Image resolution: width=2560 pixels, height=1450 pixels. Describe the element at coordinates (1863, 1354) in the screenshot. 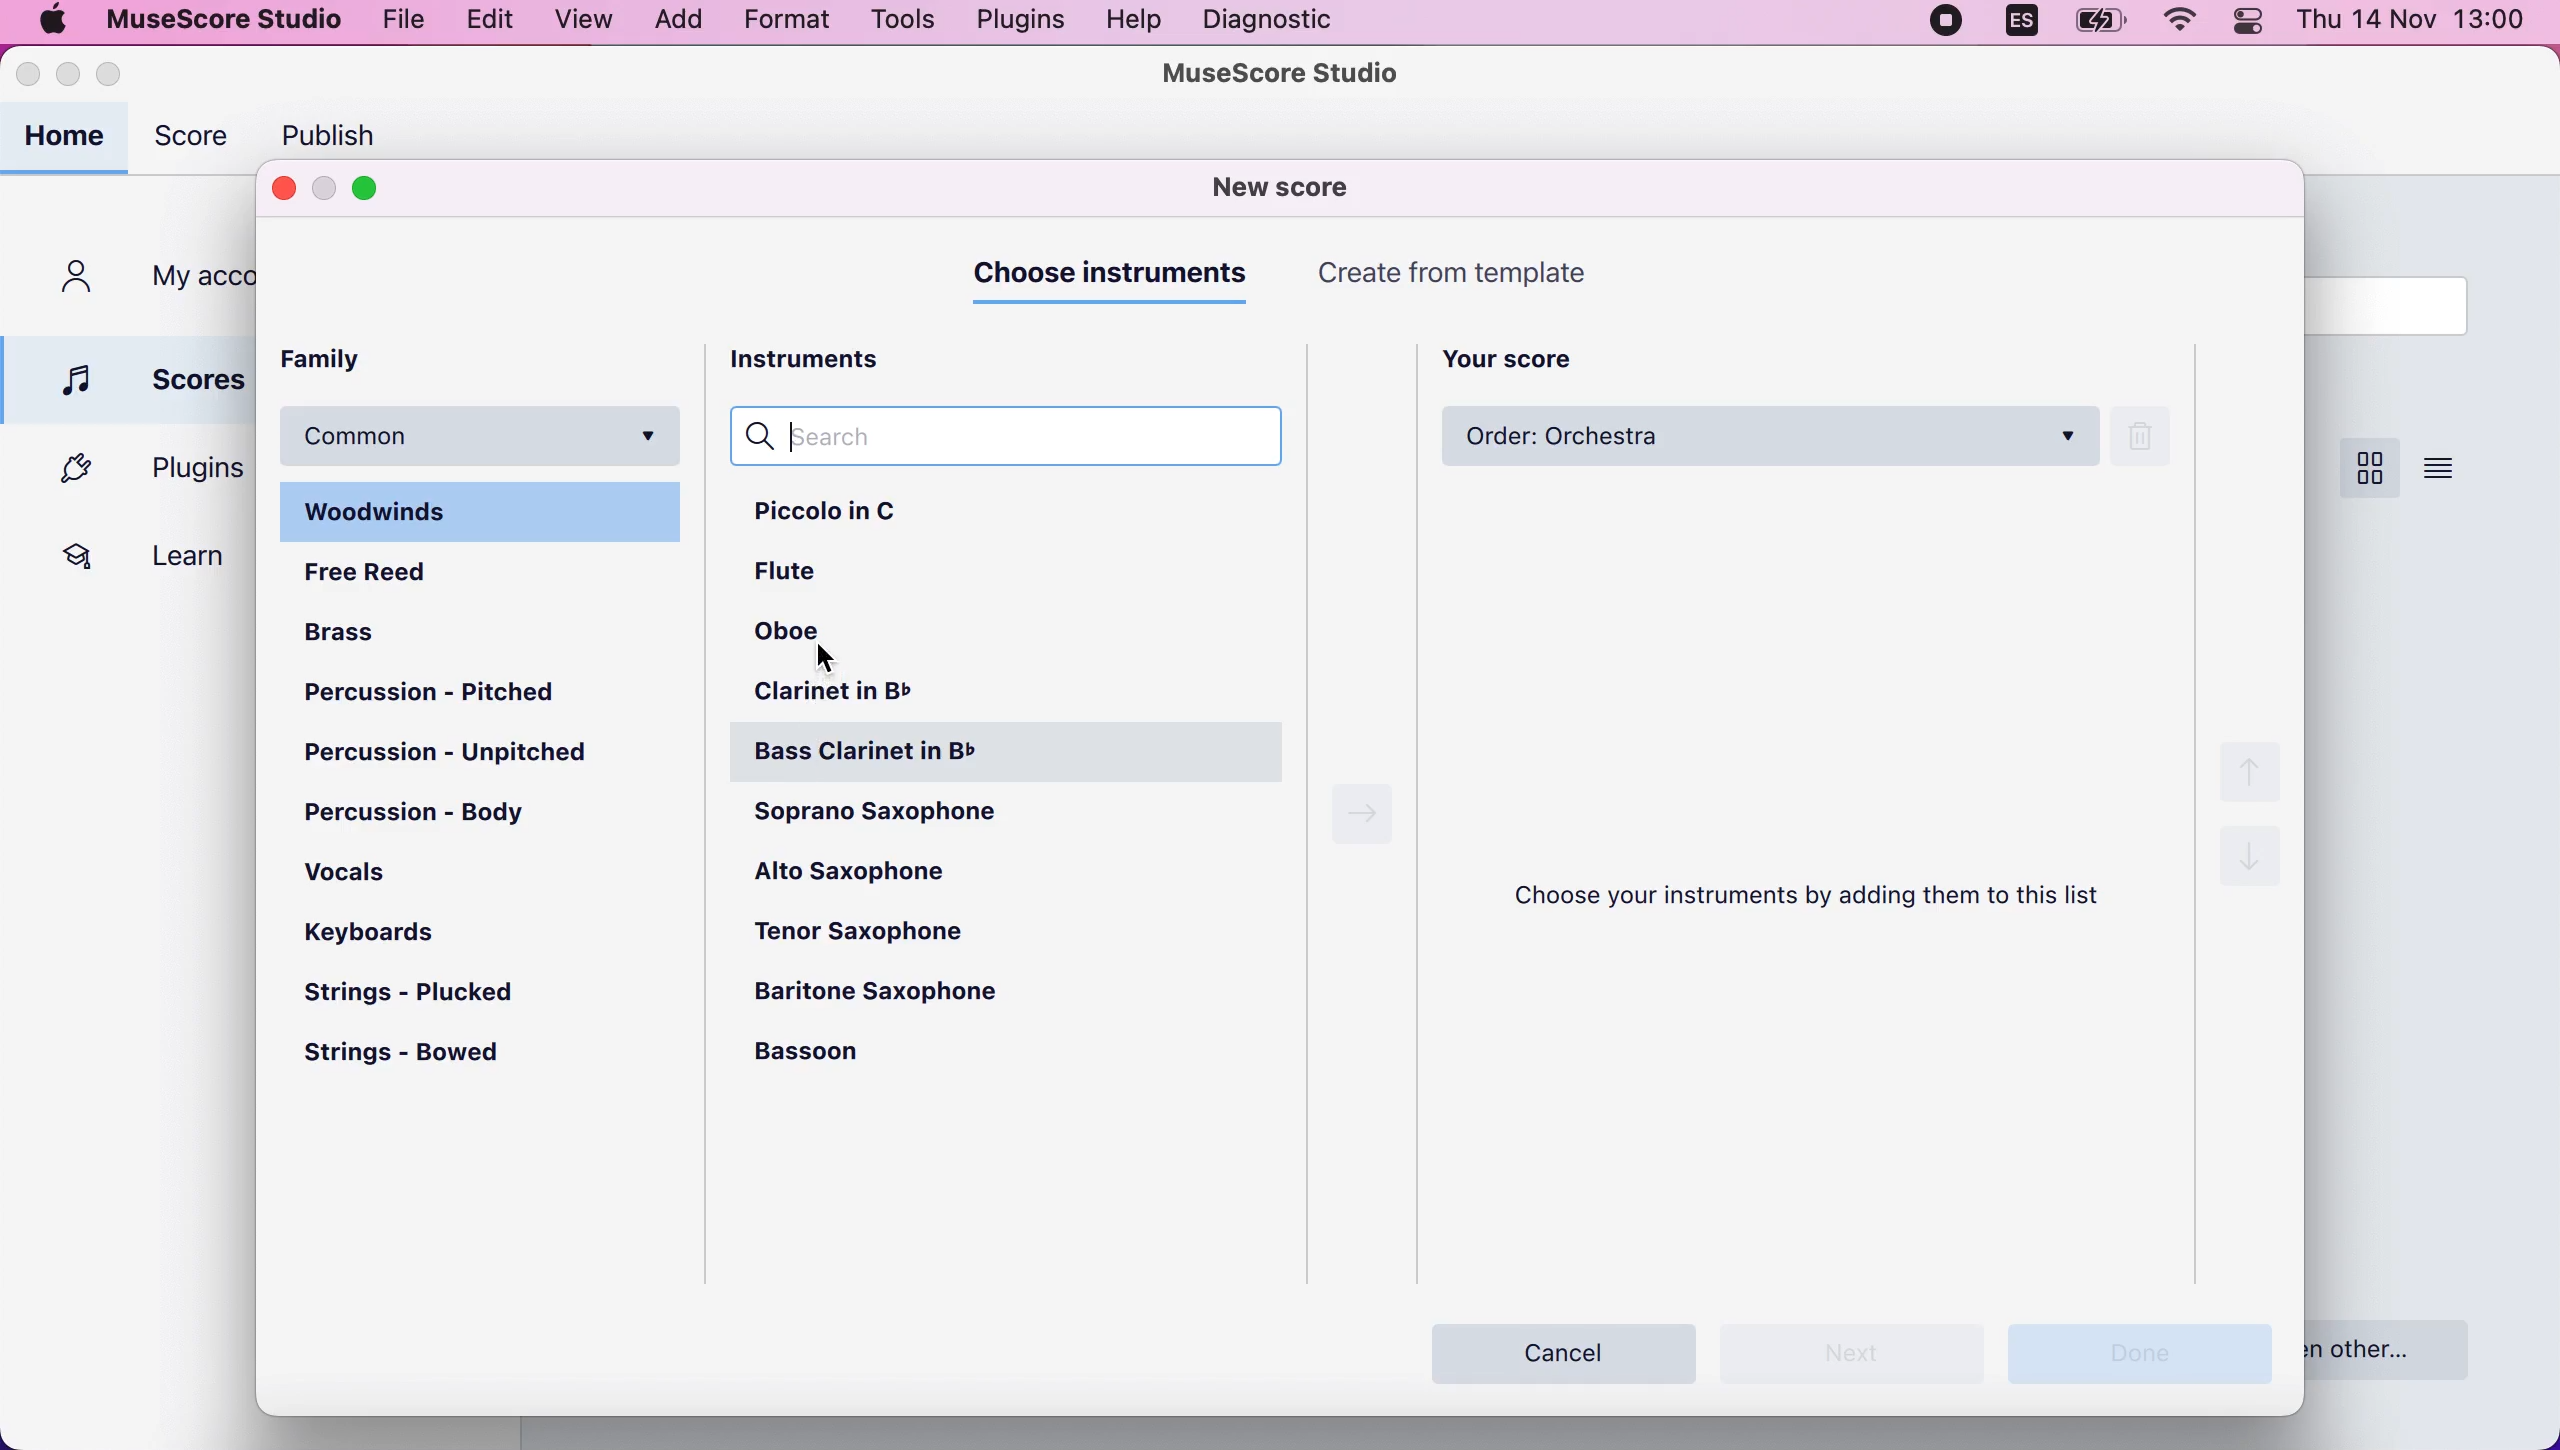

I see `next` at that location.